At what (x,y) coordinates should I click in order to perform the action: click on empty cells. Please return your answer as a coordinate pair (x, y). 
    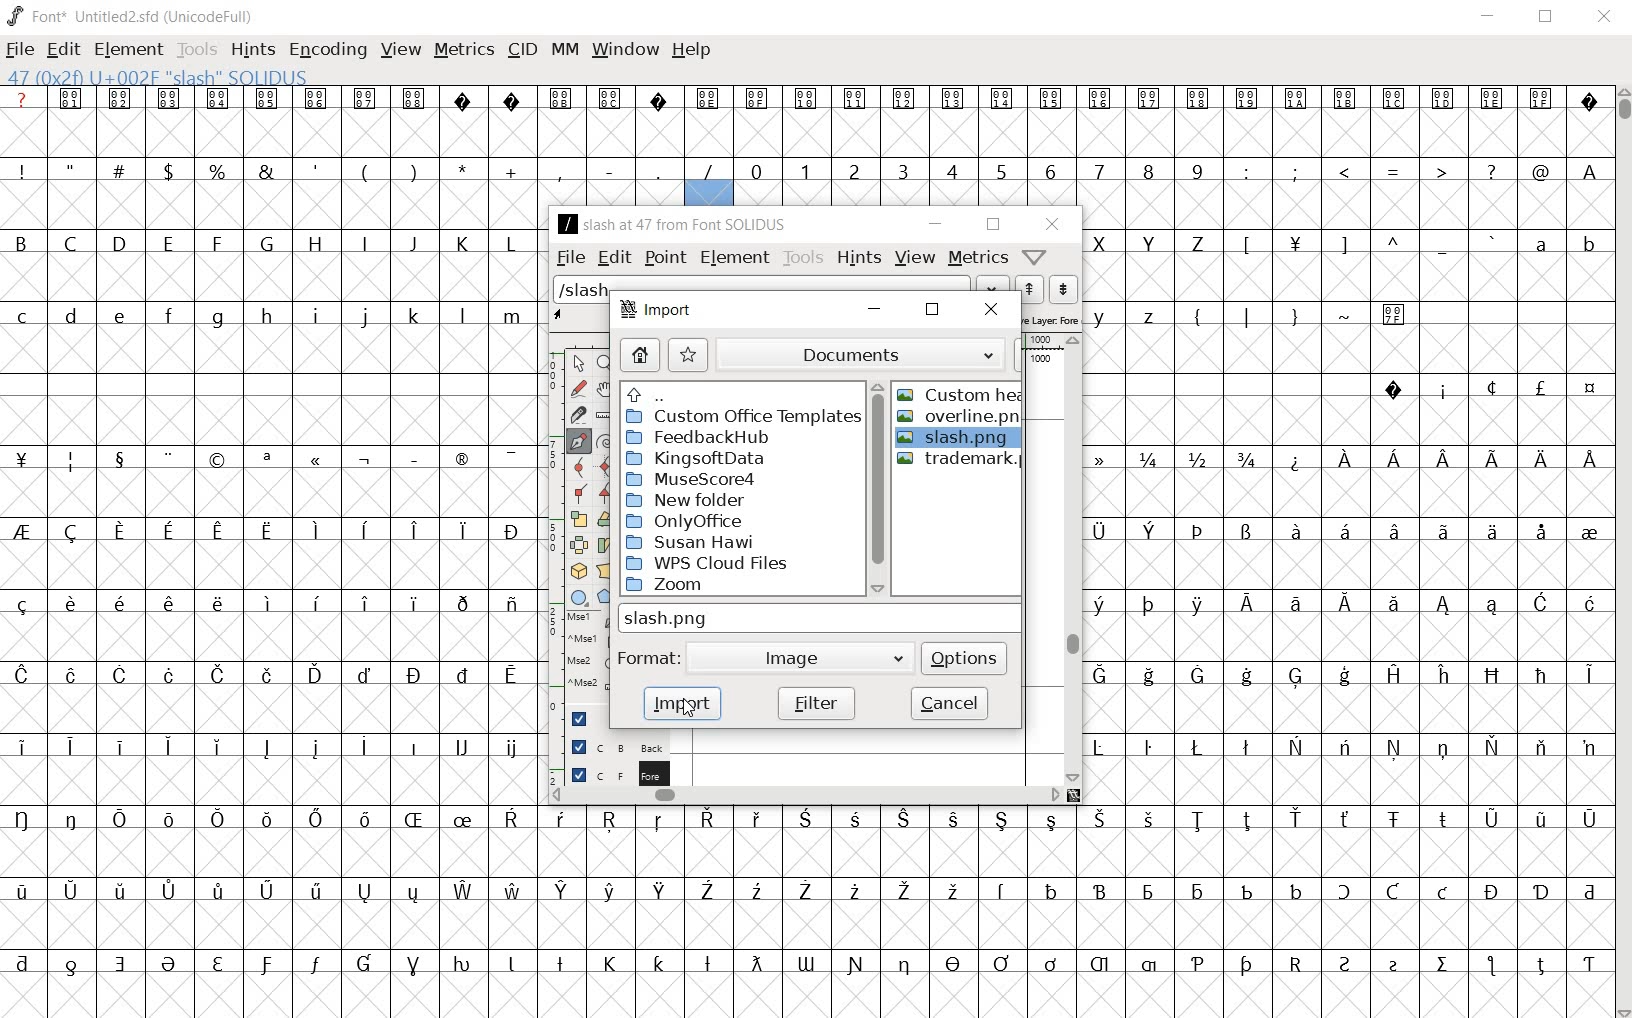
    Looking at the image, I should click on (270, 207).